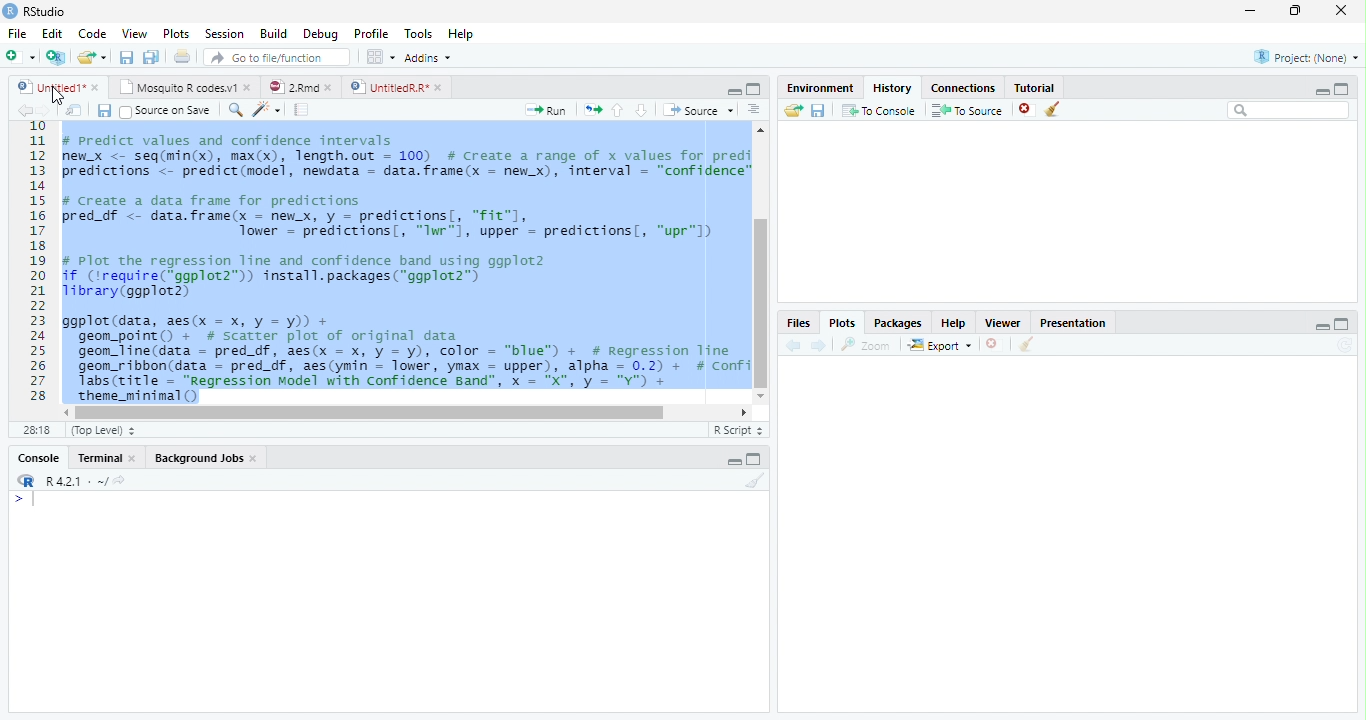  What do you see at coordinates (15, 33) in the screenshot?
I see `File` at bounding box center [15, 33].